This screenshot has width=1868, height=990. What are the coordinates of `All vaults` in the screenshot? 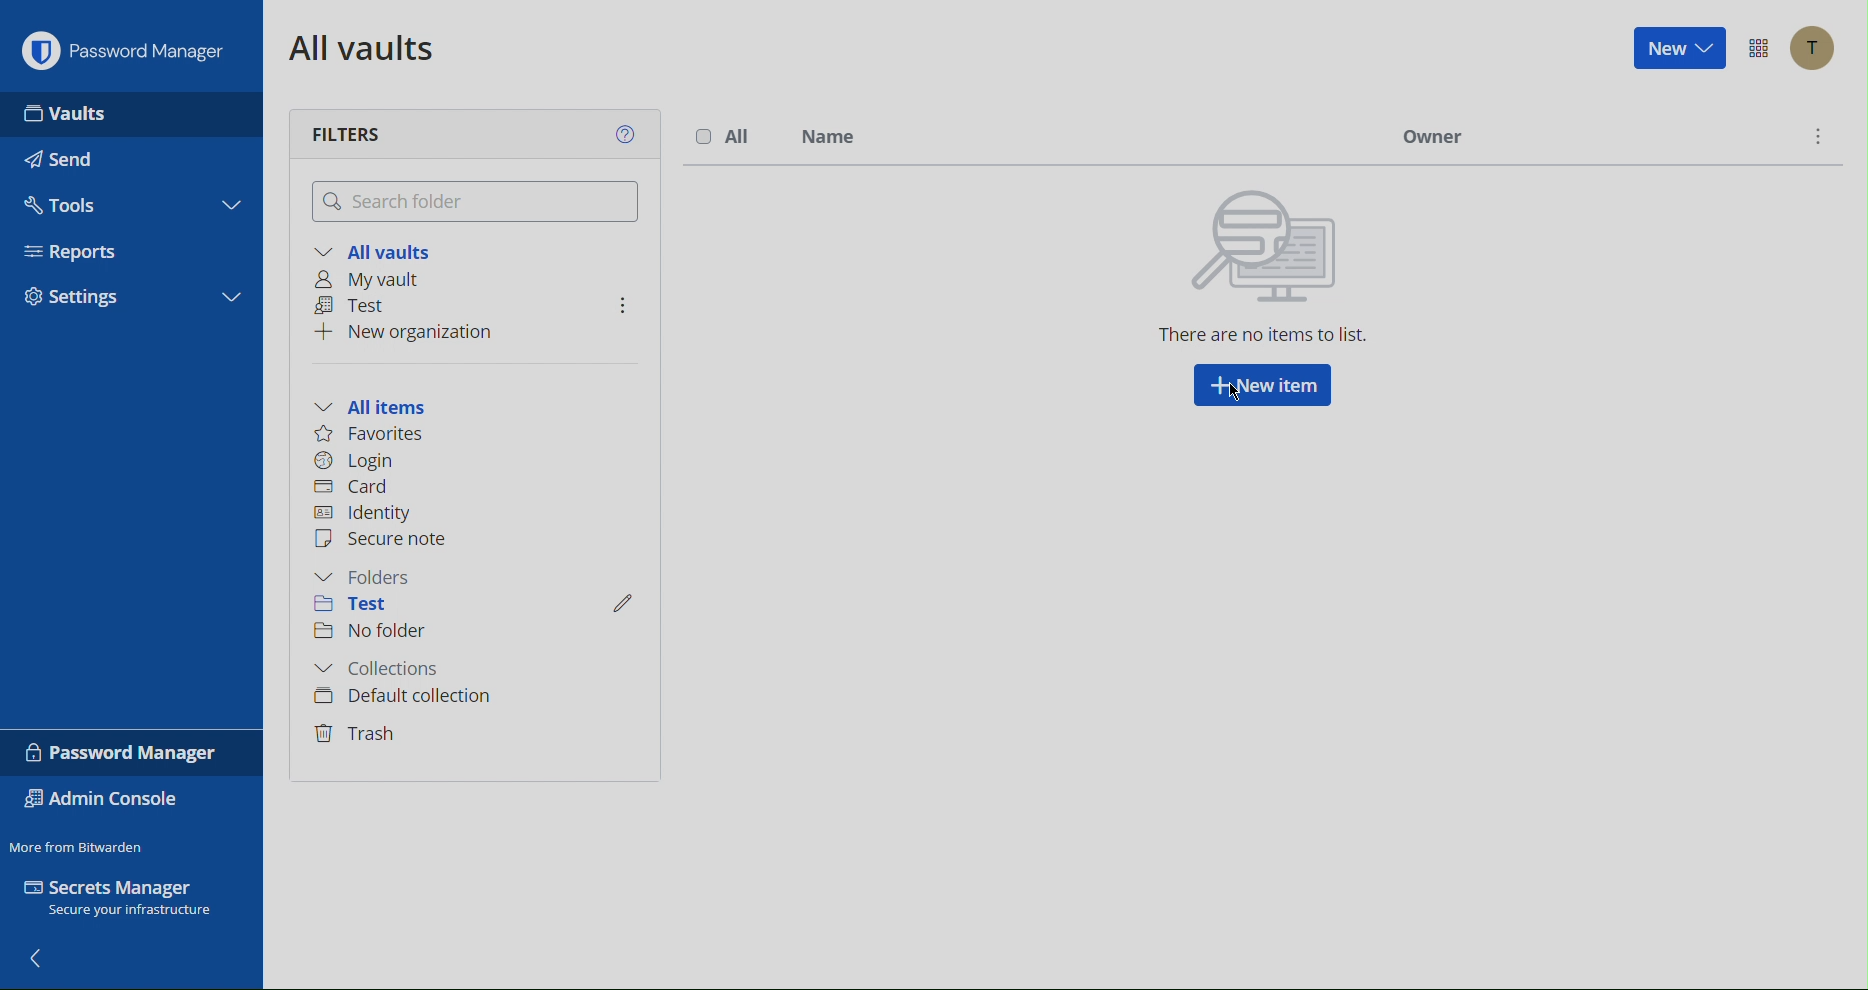 It's located at (378, 248).